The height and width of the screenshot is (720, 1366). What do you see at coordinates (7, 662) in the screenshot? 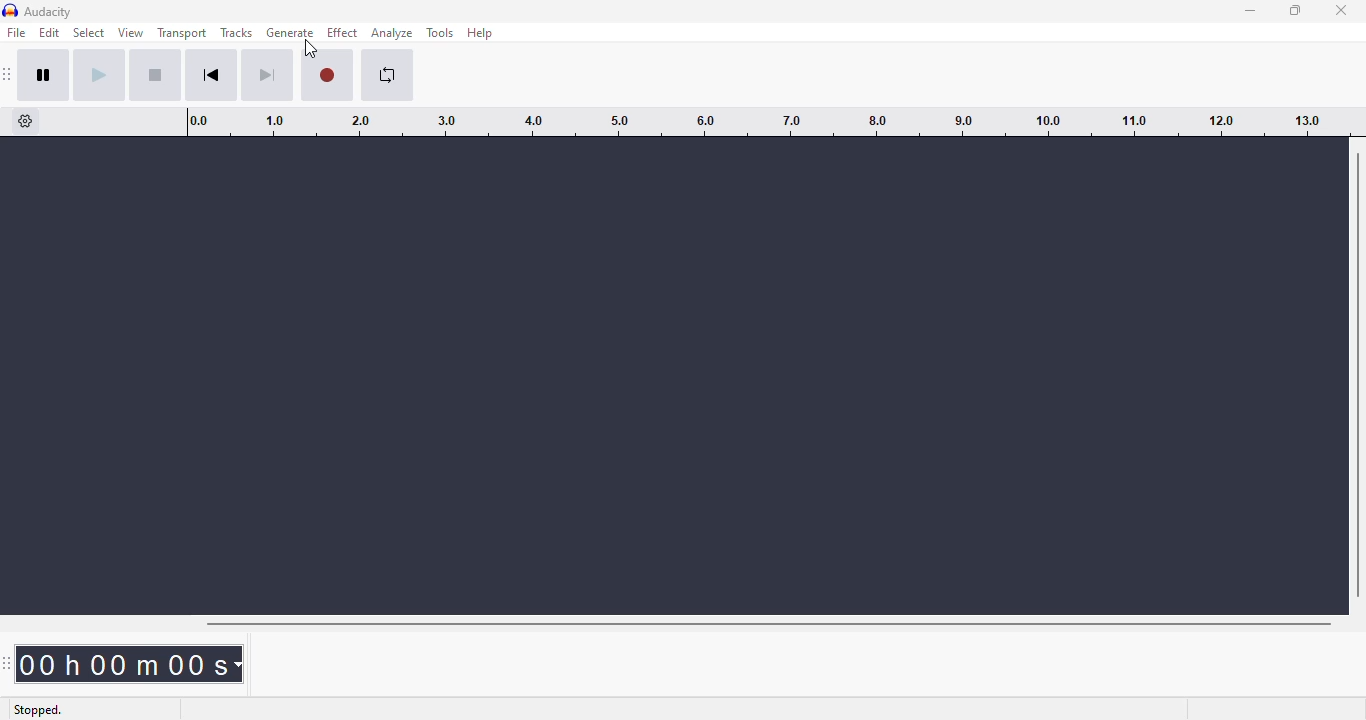
I see `audacity time toolbar` at bounding box center [7, 662].